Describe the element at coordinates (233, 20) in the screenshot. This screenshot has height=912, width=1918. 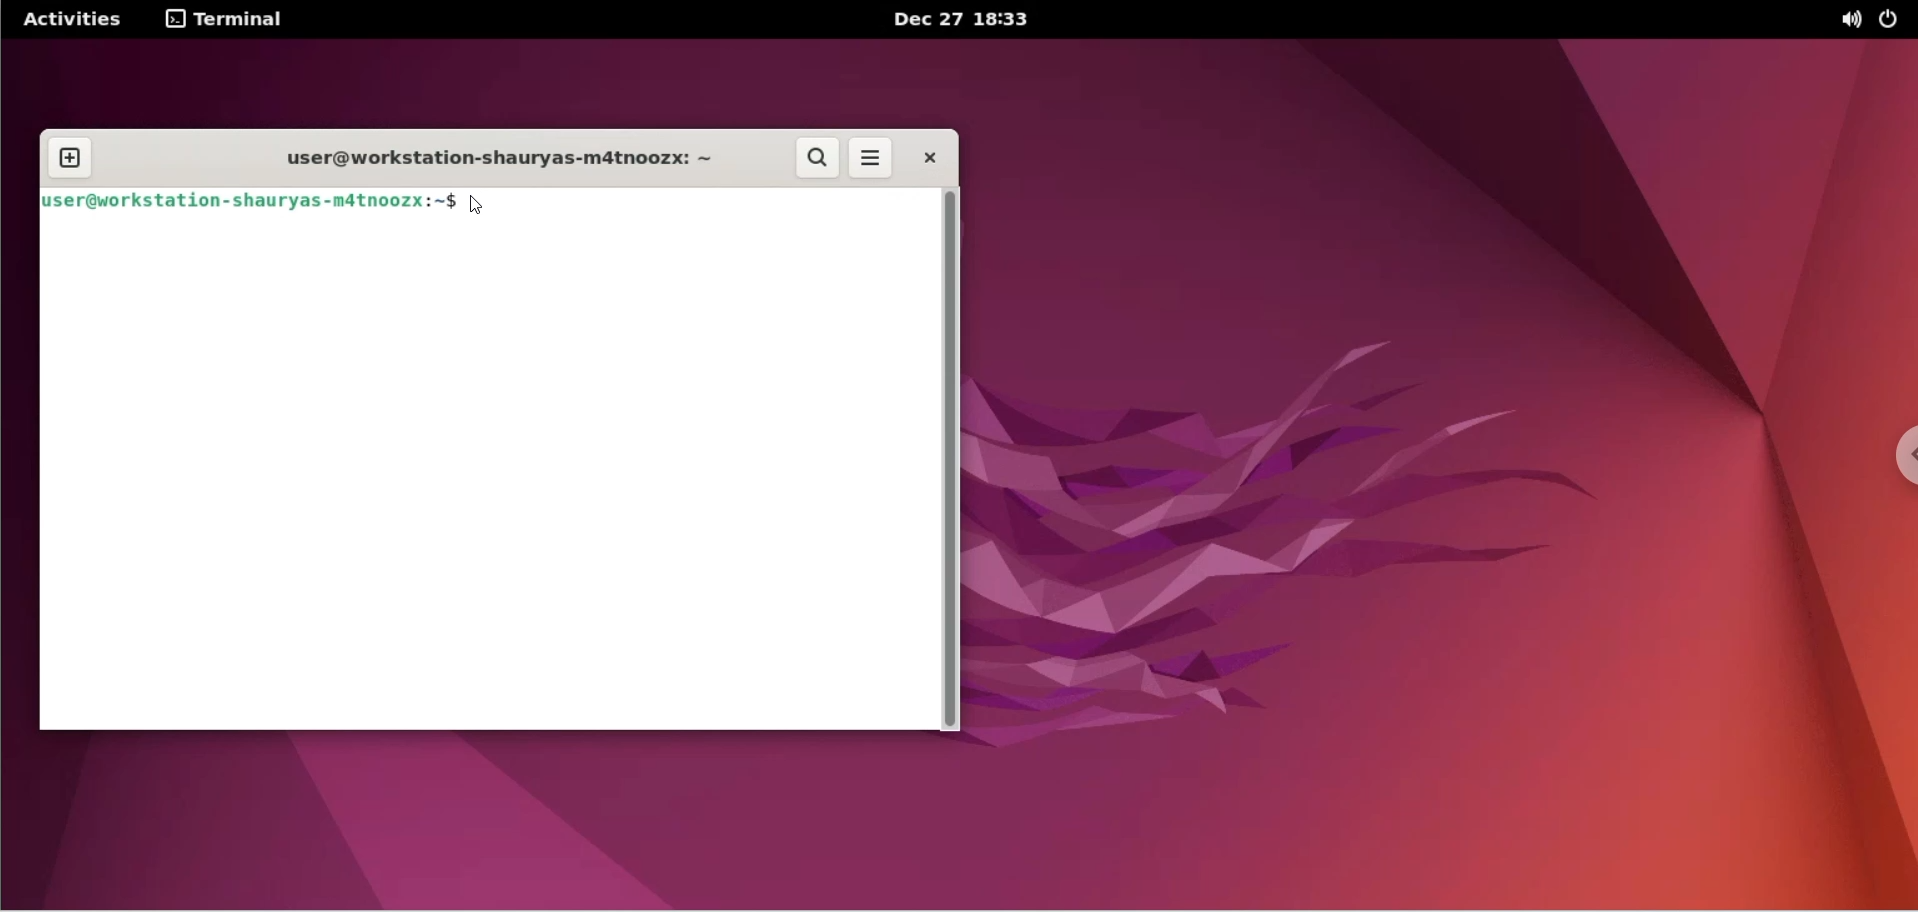
I see `Terminal ` at that location.